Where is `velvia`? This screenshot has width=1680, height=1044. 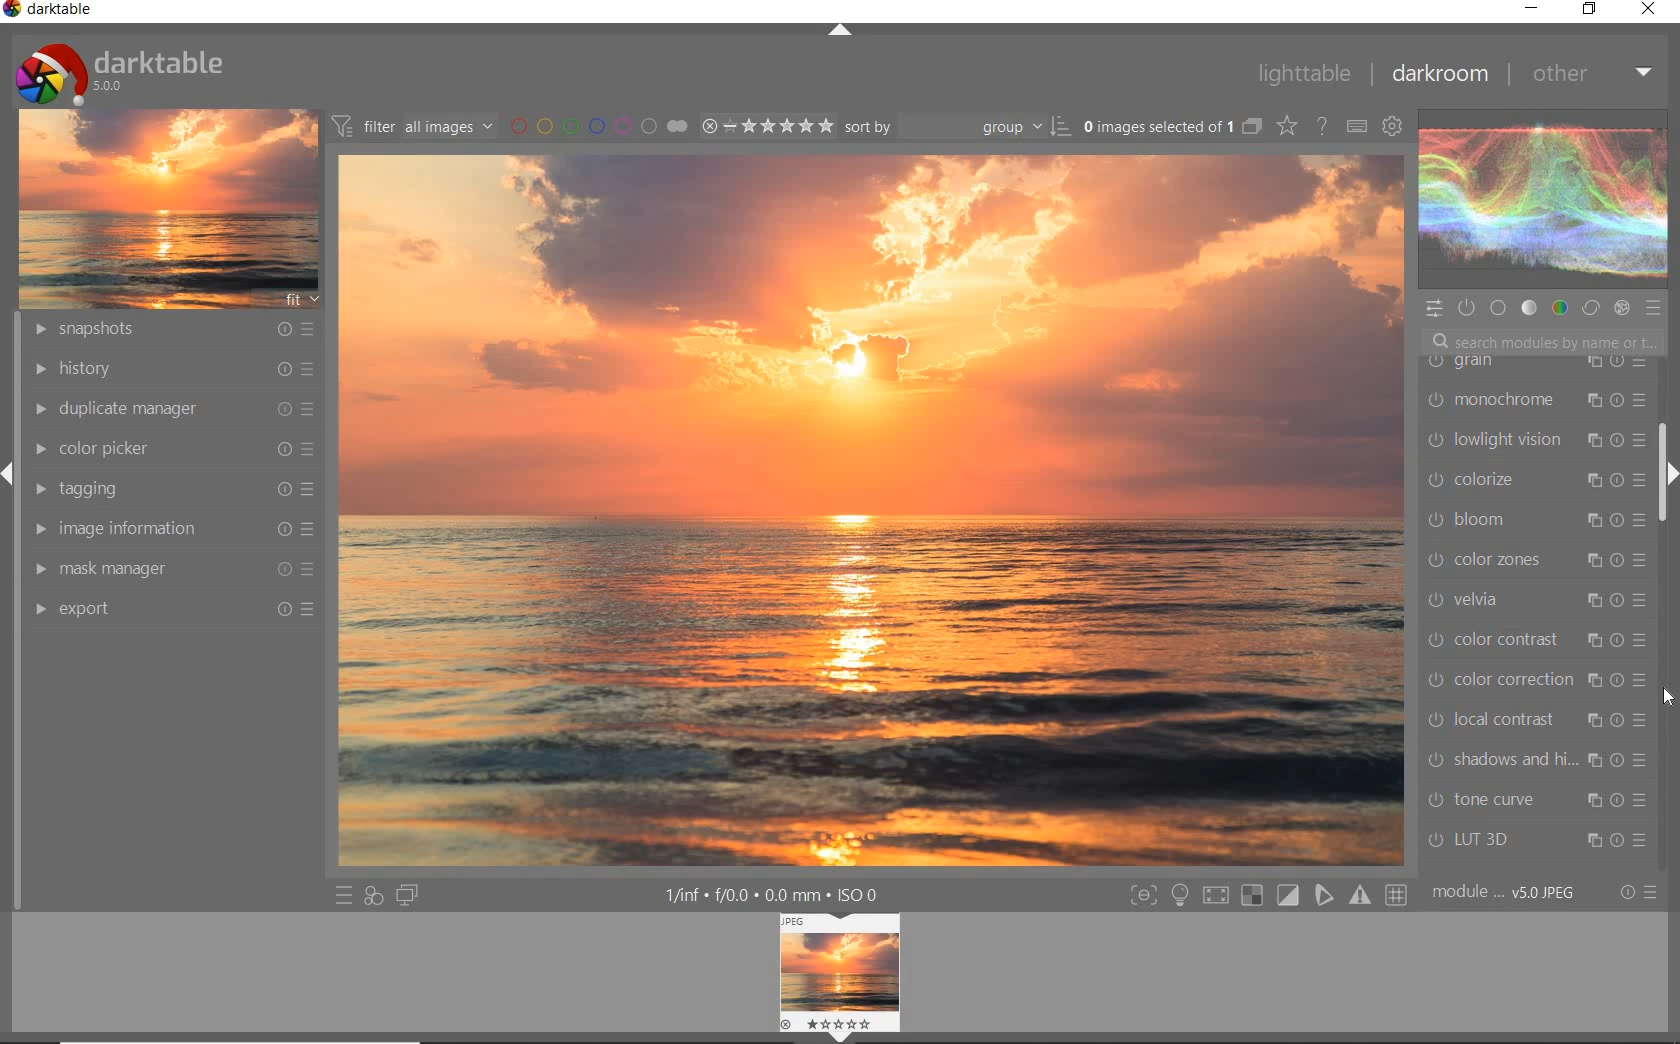
velvia is located at coordinates (1531, 603).